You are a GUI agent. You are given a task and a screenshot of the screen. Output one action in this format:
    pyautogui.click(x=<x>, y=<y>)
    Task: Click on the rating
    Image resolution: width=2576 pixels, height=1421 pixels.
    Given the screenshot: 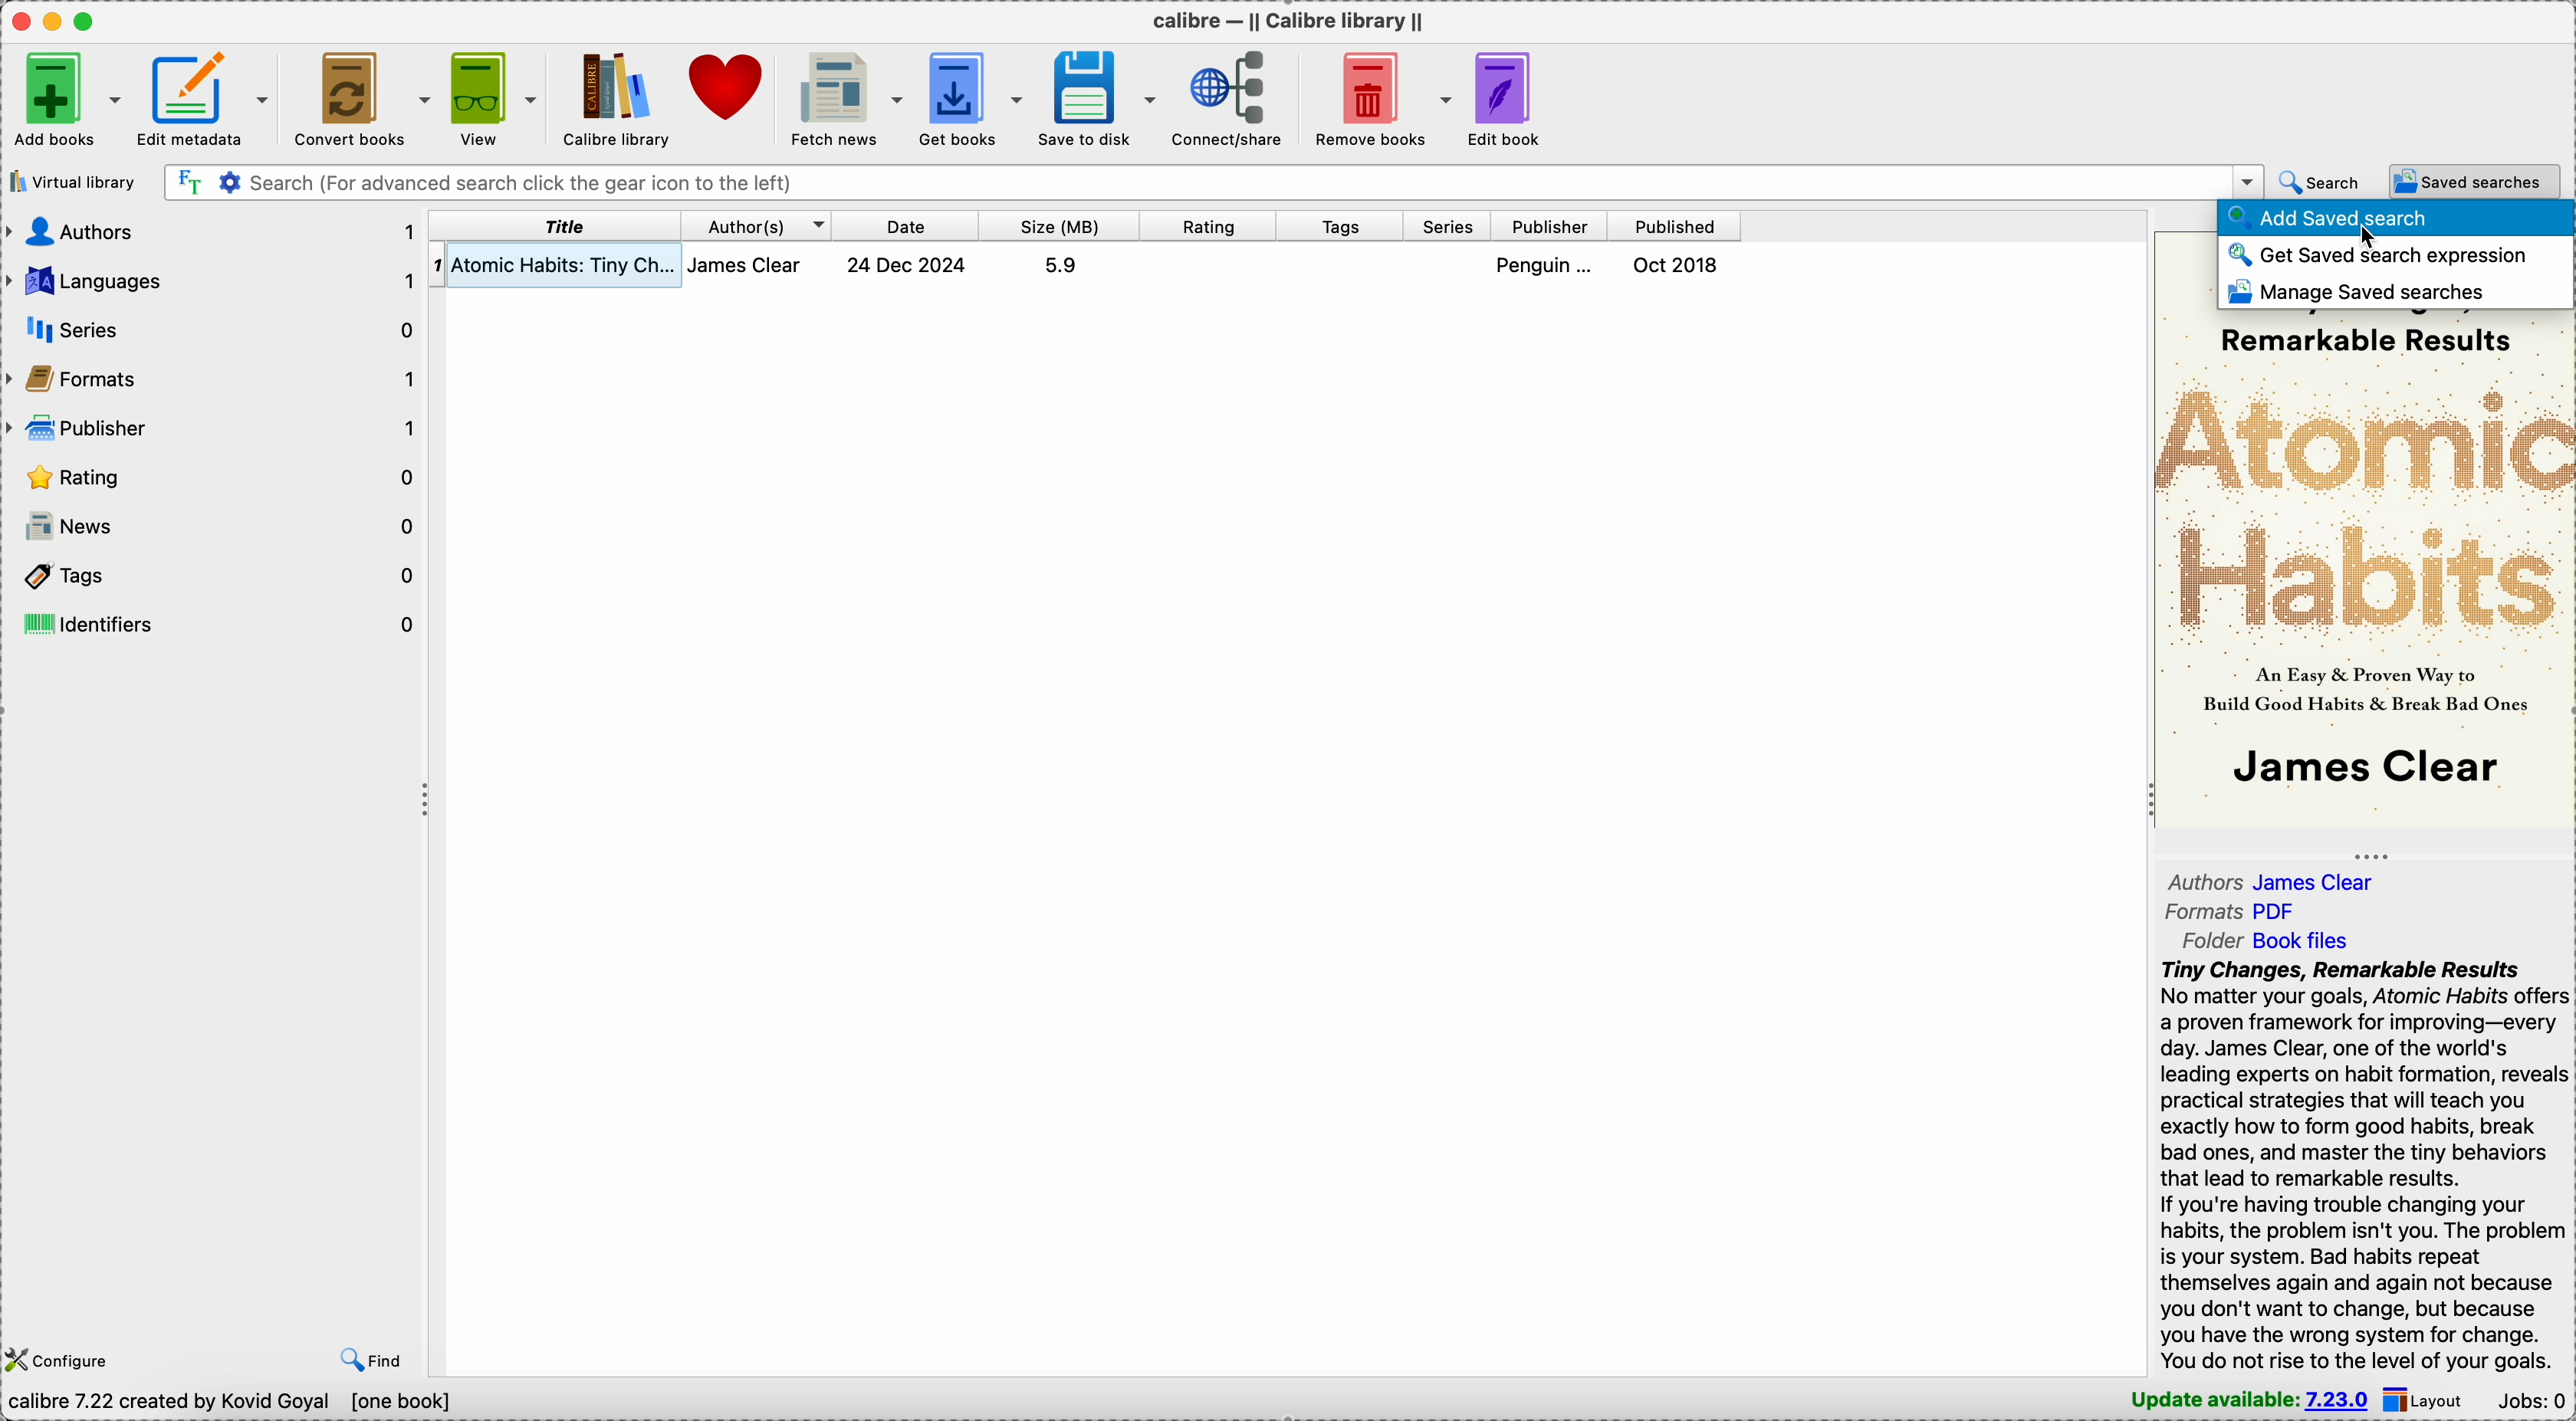 What is the action you would take?
    pyautogui.click(x=1209, y=226)
    